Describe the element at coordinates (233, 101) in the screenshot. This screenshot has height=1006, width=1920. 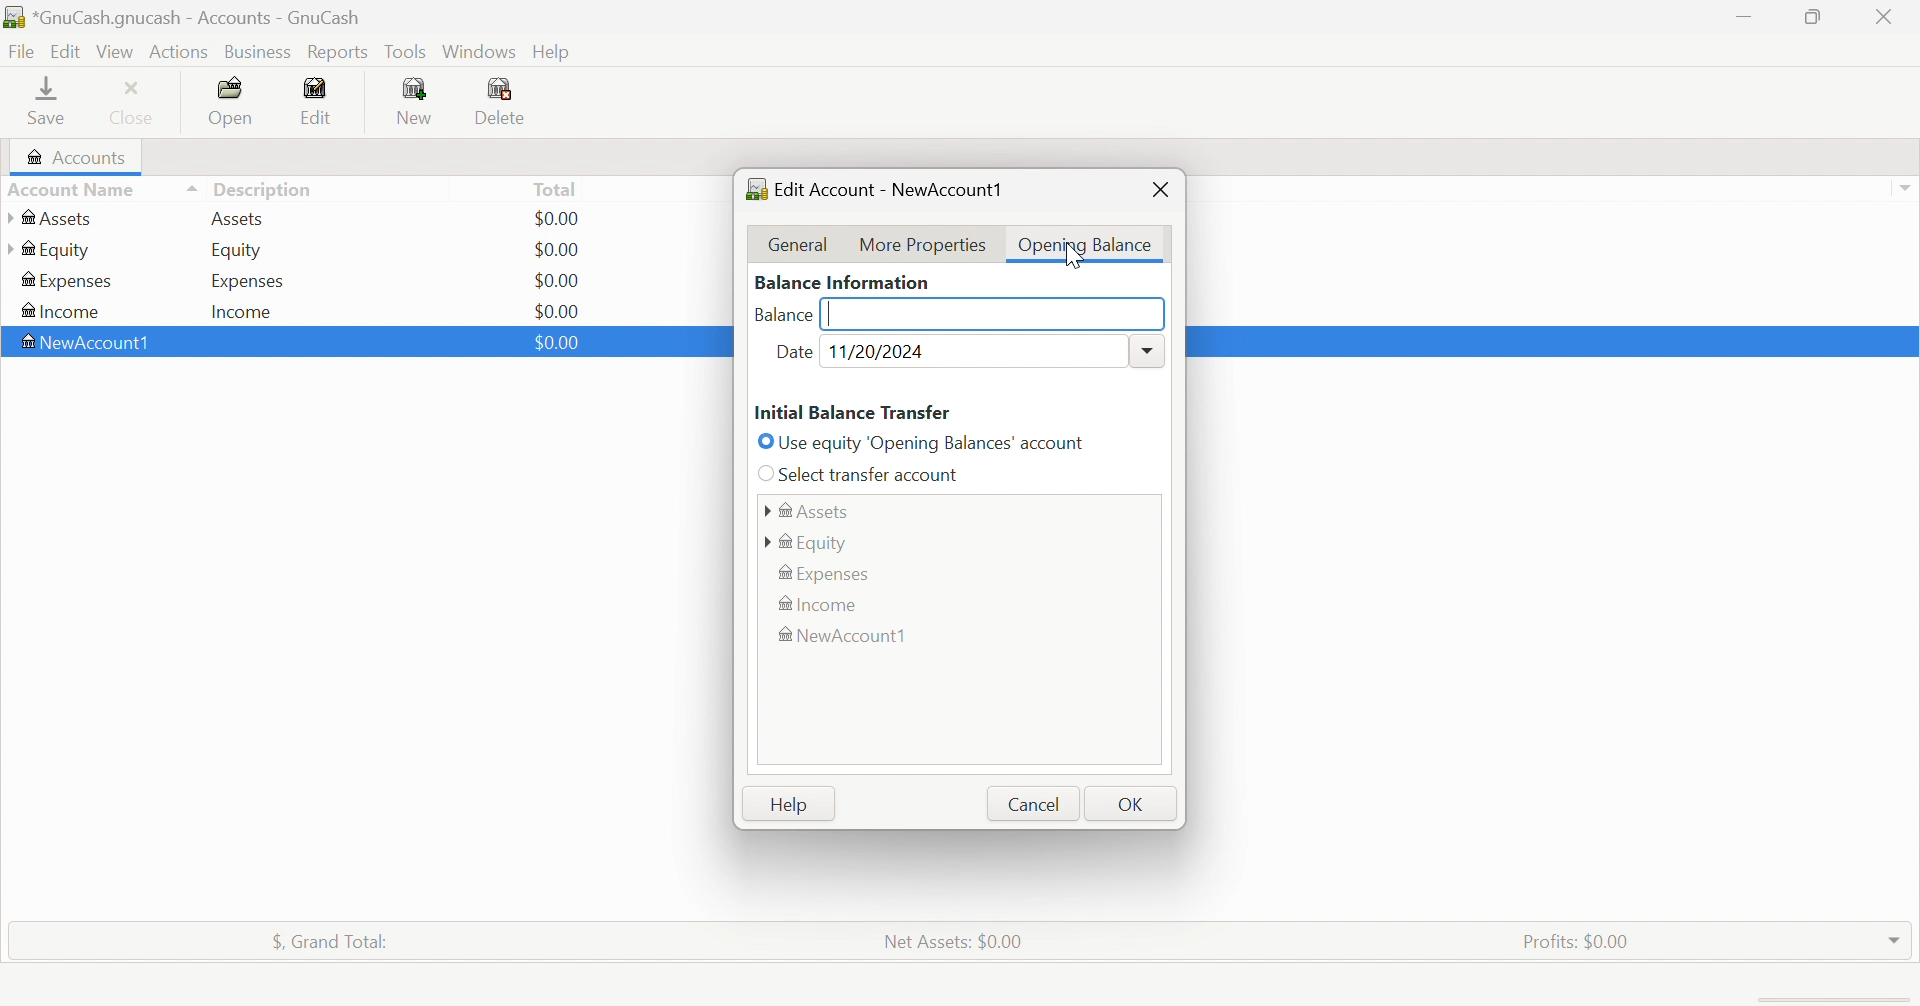
I see `Open` at that location.